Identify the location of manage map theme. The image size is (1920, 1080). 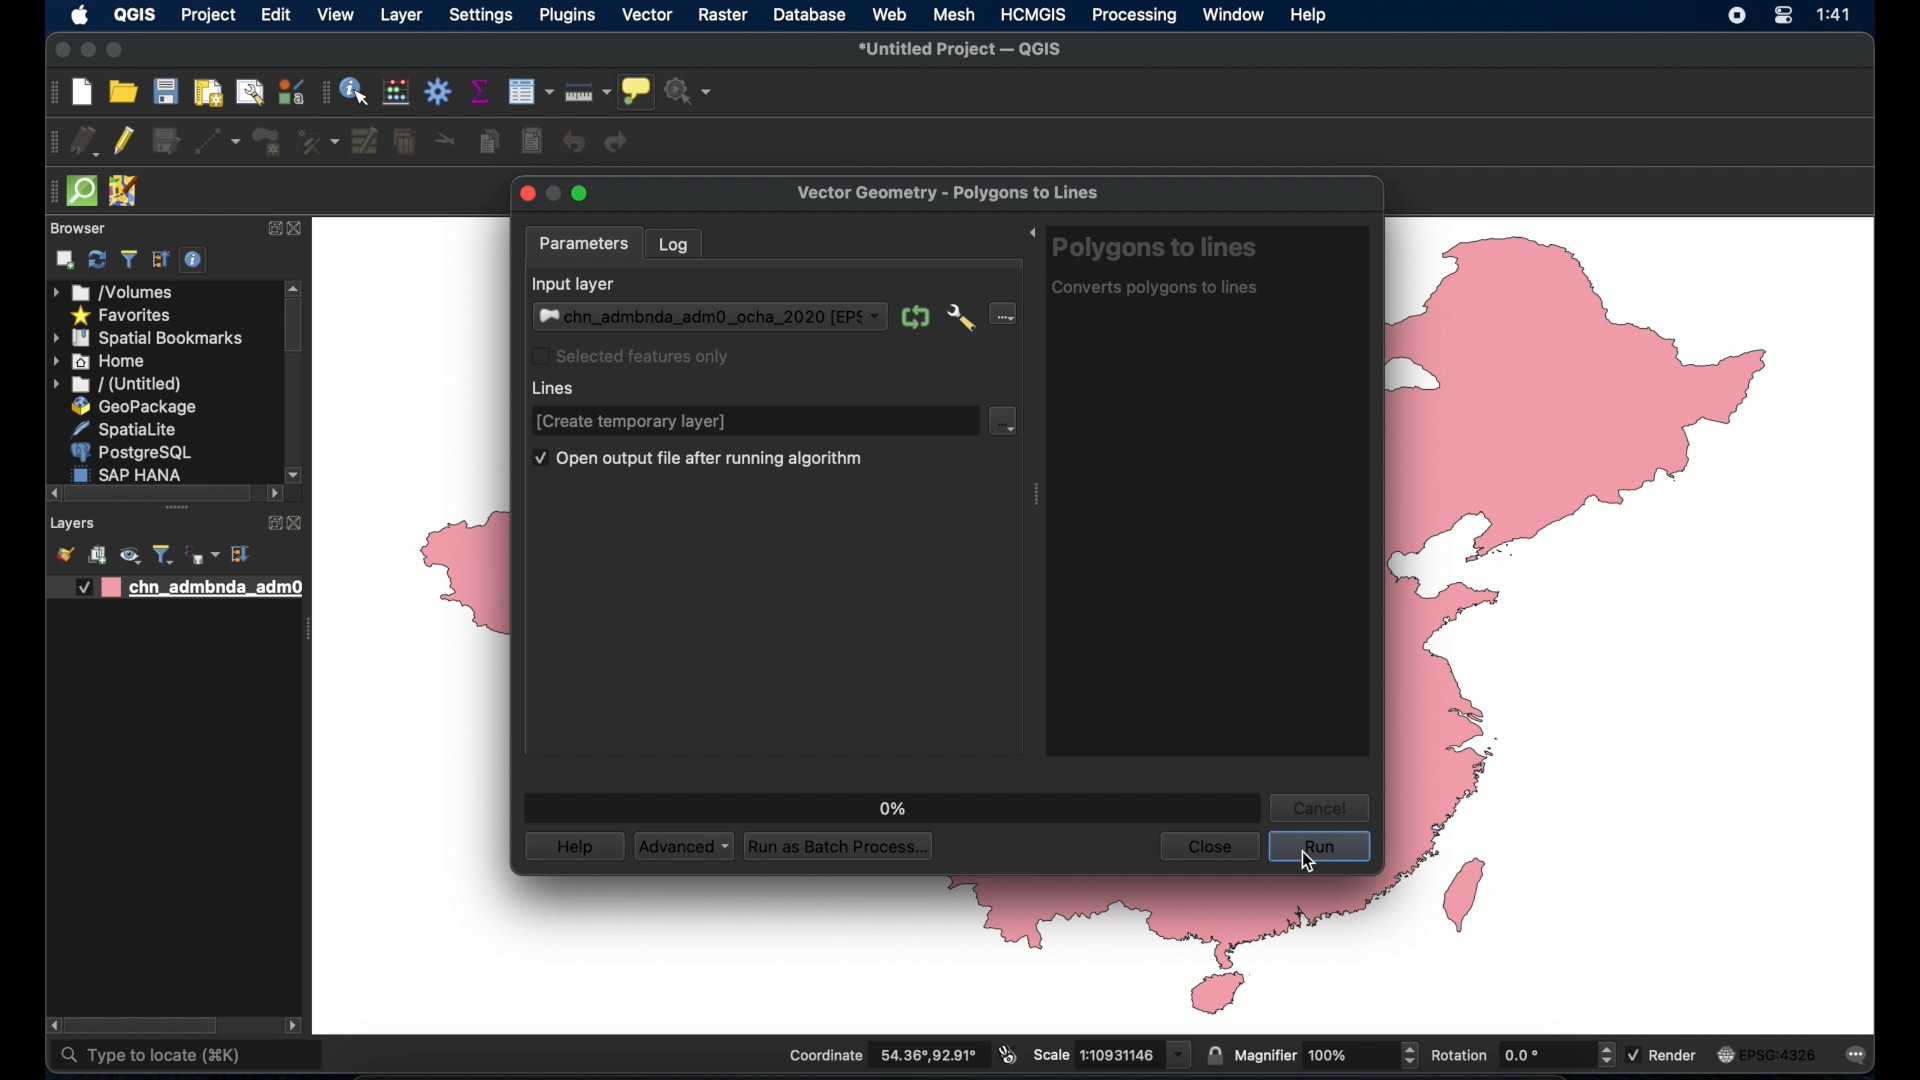
(131, 555).